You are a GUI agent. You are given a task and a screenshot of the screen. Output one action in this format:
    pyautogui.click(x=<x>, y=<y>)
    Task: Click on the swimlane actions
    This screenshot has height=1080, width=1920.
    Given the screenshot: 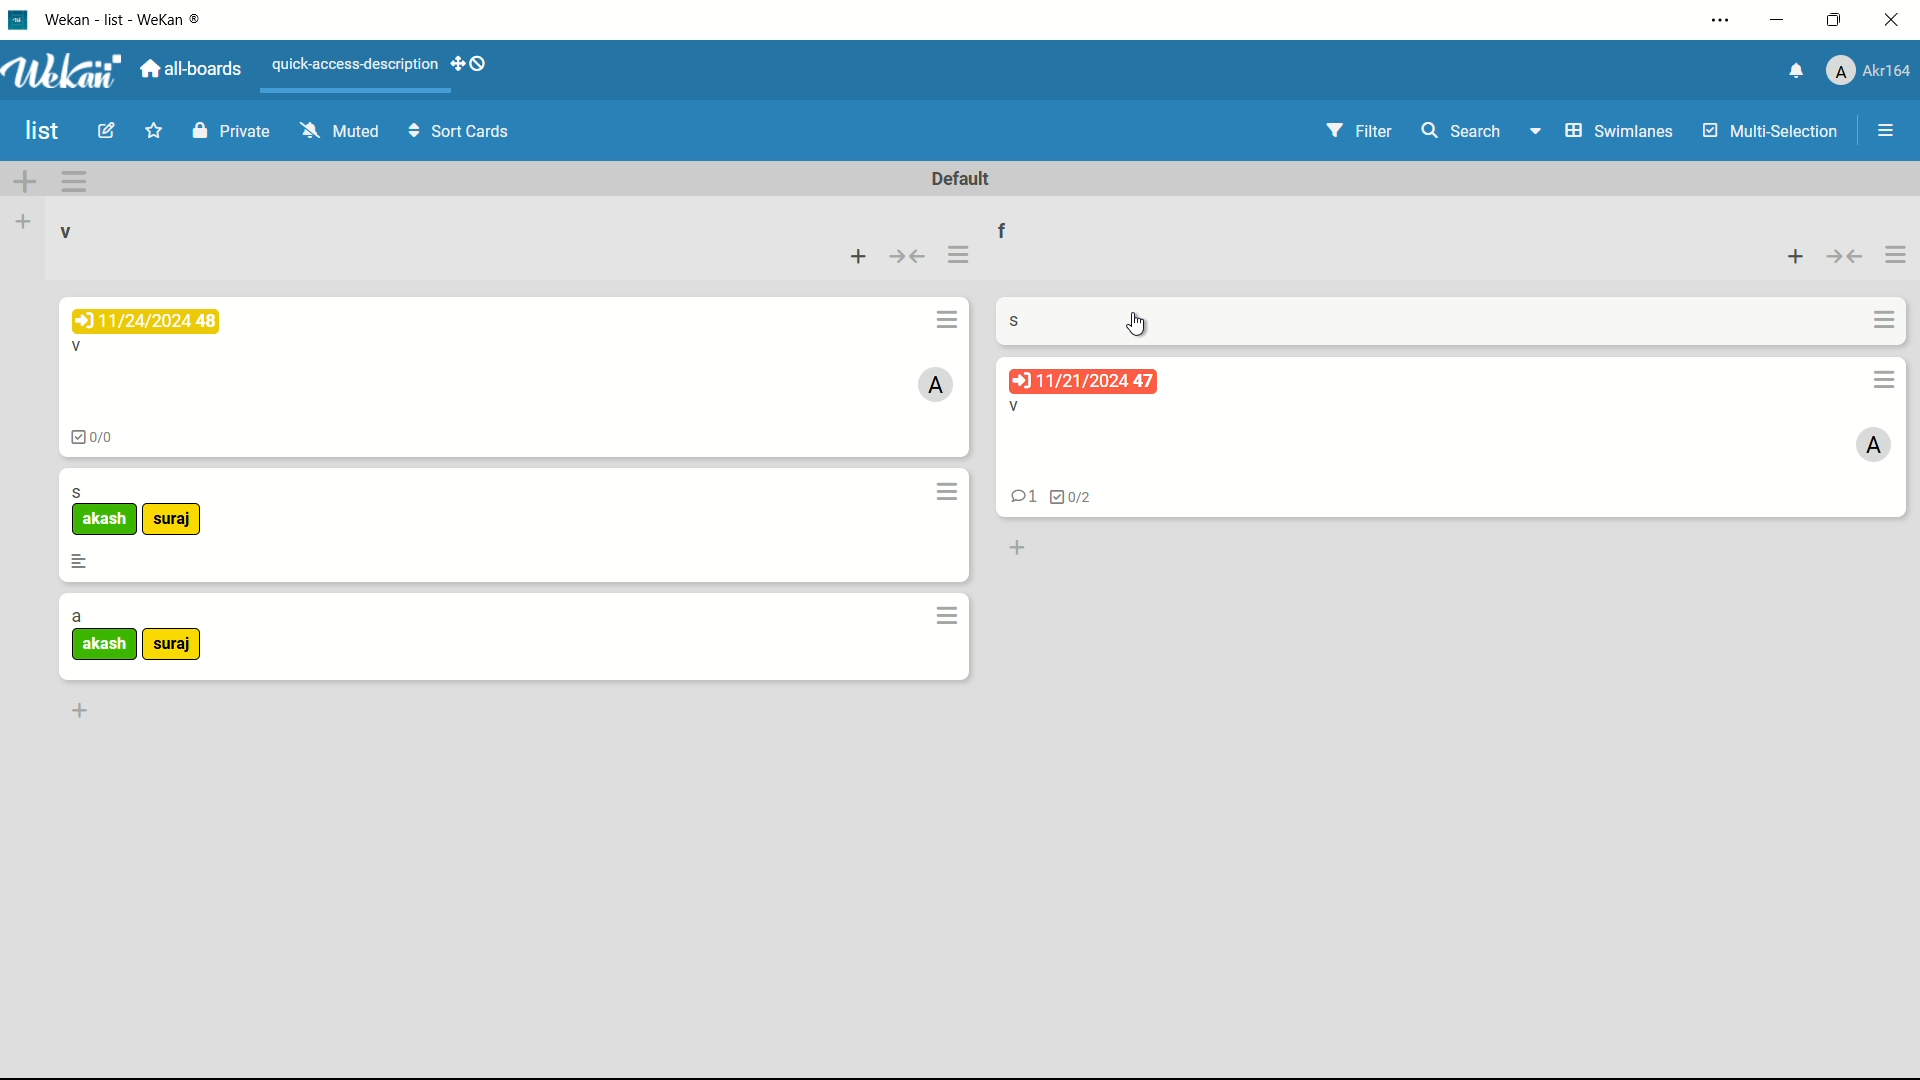 What is the action you would take?
    pyautogui.click(x=74, y=182)
    